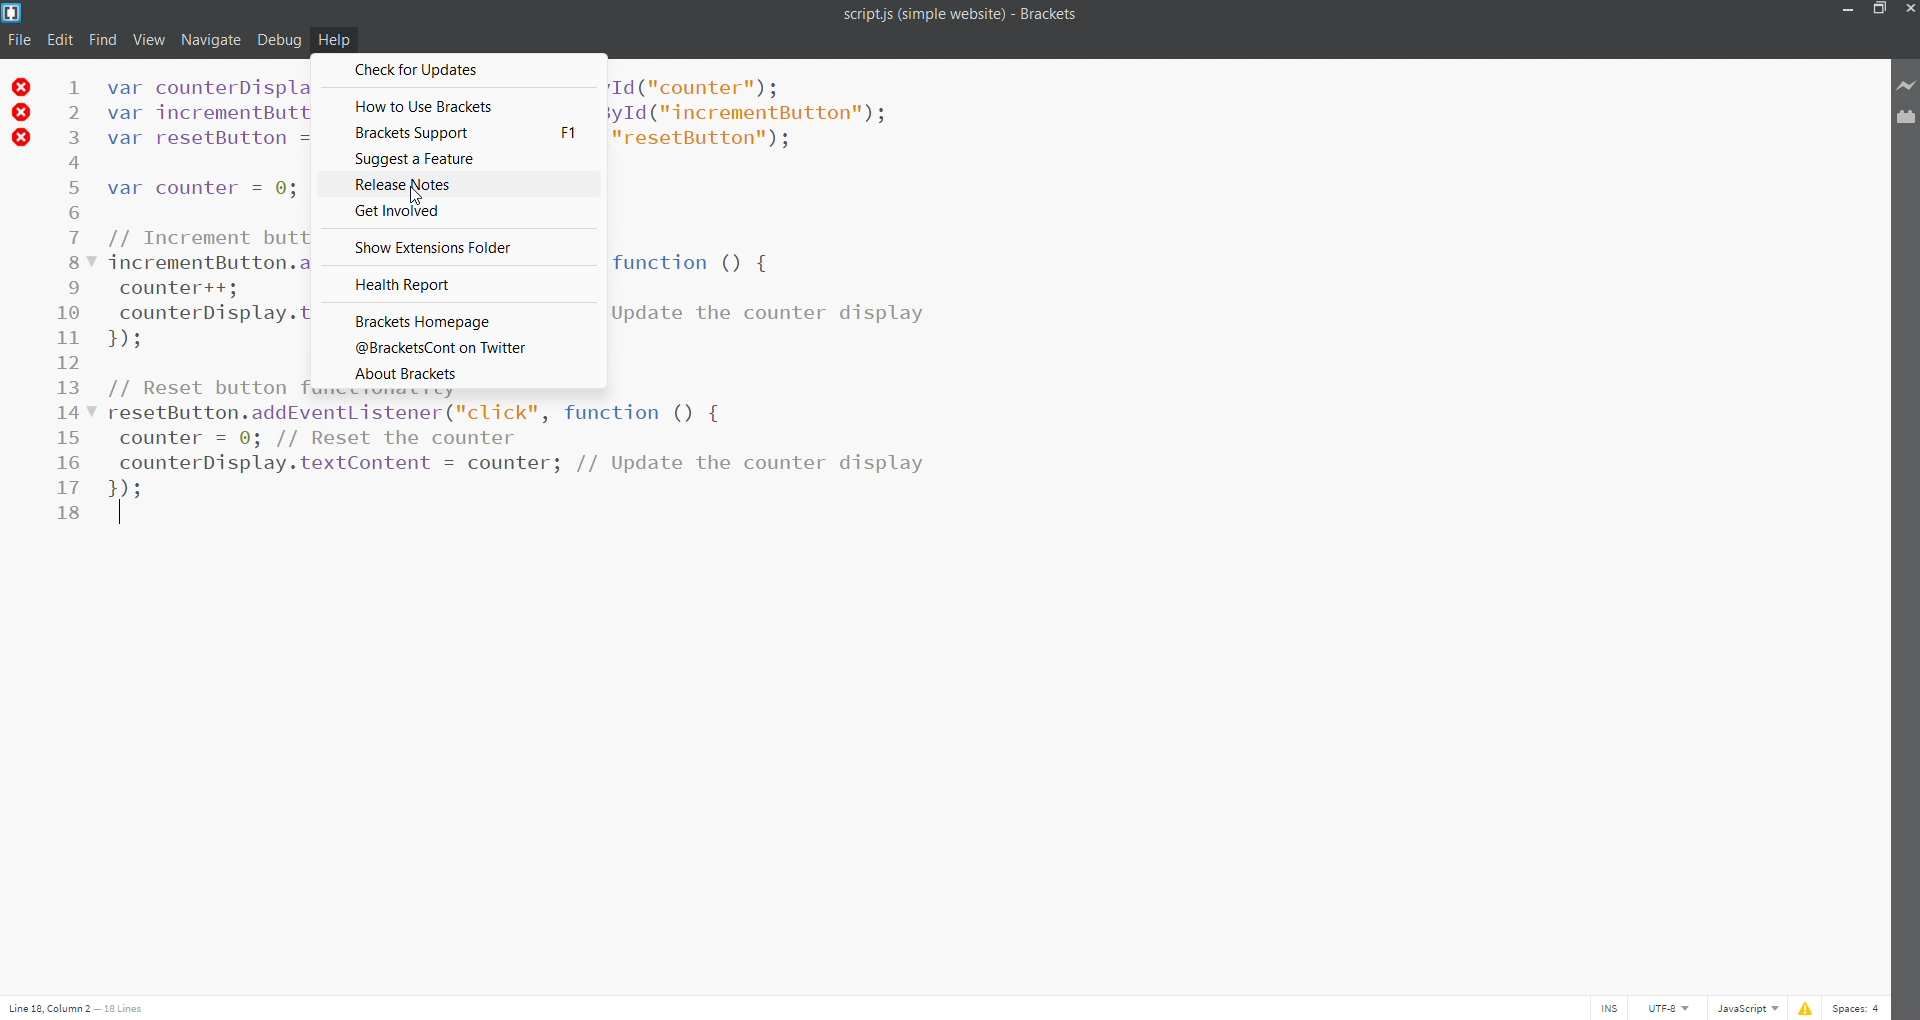 The image size is (1920, 1020). What do you see at coordinates (460, 211) in the screenshot?
I see `get involved` at bounding box center [460, 211].